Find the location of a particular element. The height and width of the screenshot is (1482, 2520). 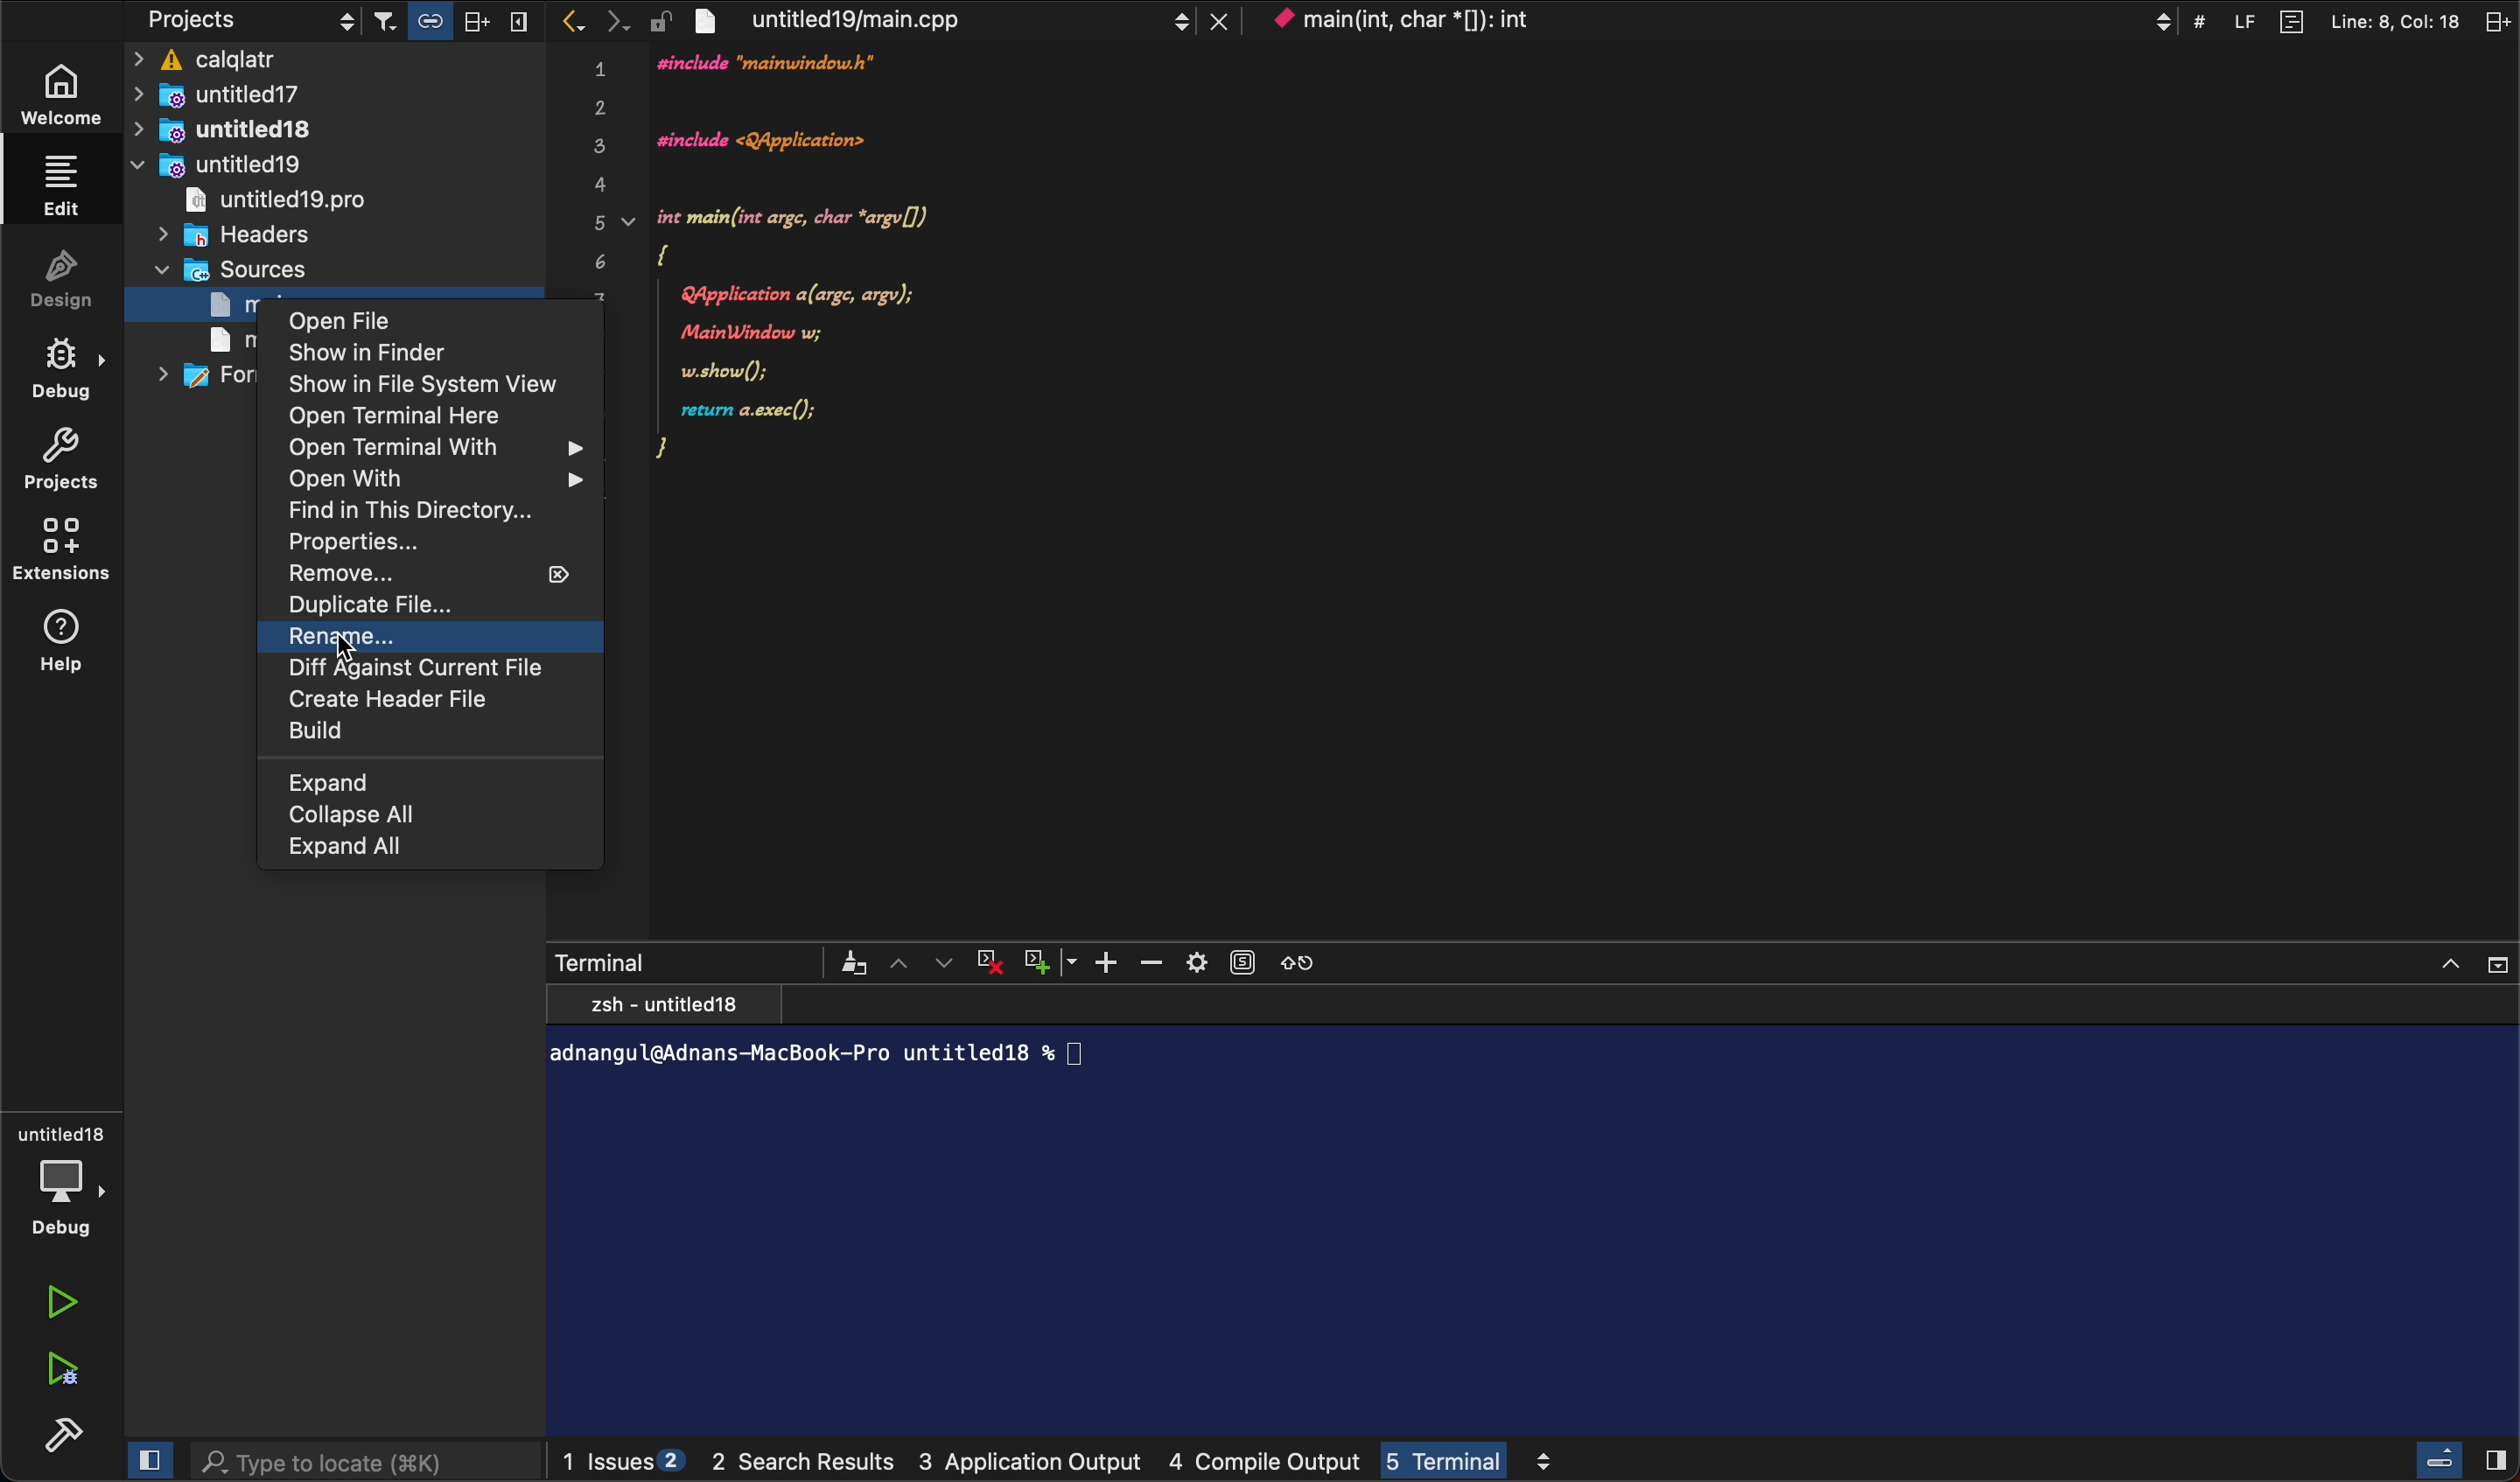

Design is located at coordinates (78, 285).